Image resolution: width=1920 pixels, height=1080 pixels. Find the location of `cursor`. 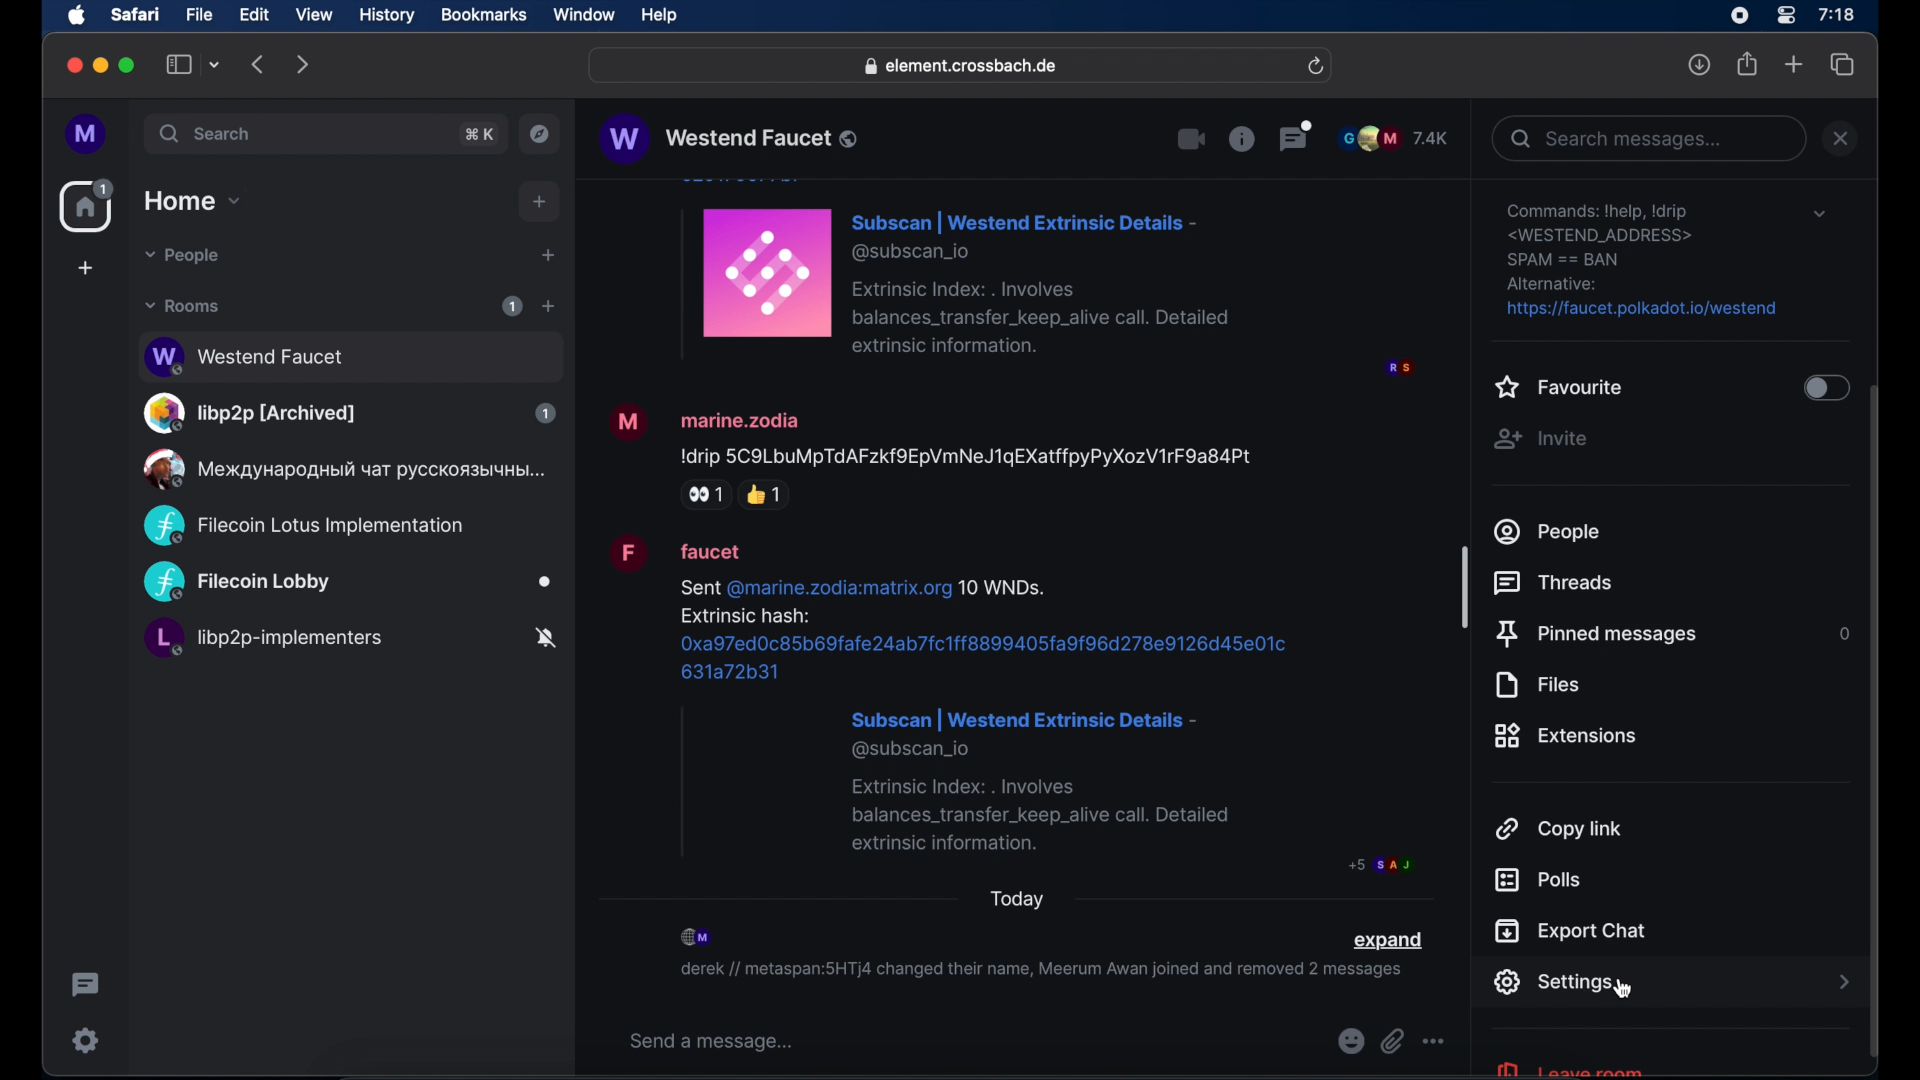

cursor is located at coordinates (1626, 991).